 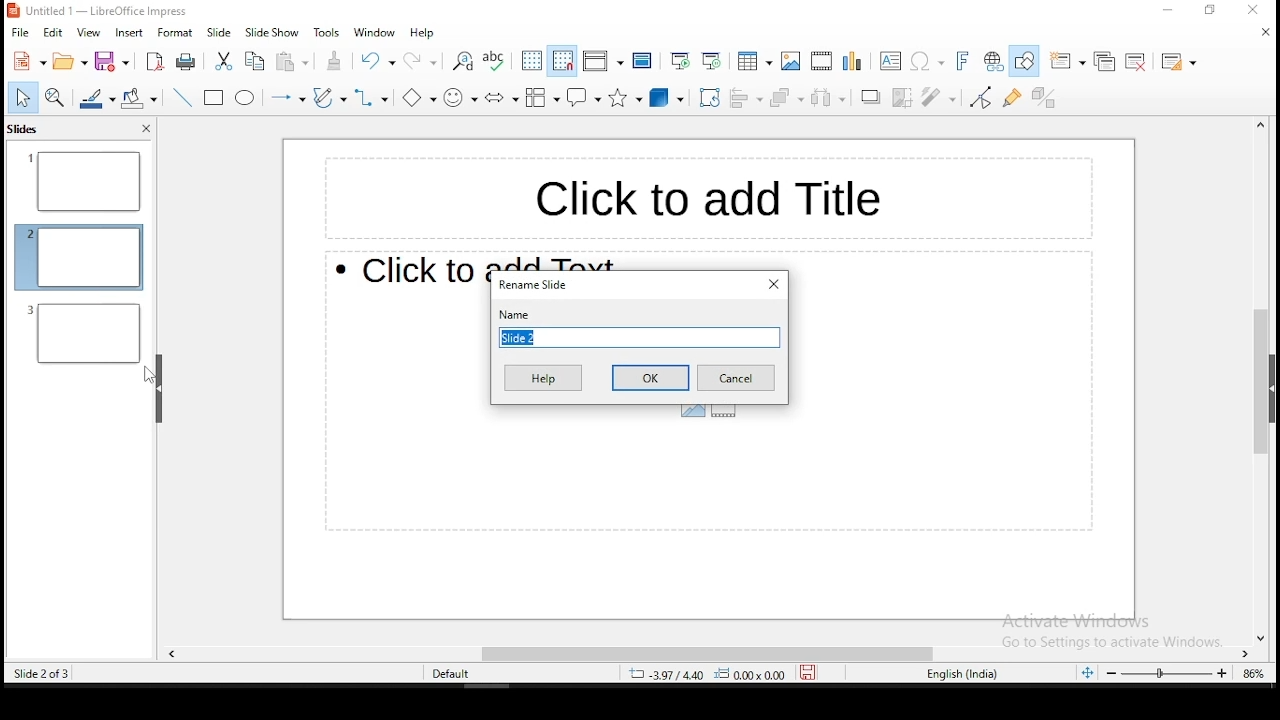 What do you see at coordinates (1255, 381) in the screenshot?
I see `scroll bar` at bounding box center [1255, 381].